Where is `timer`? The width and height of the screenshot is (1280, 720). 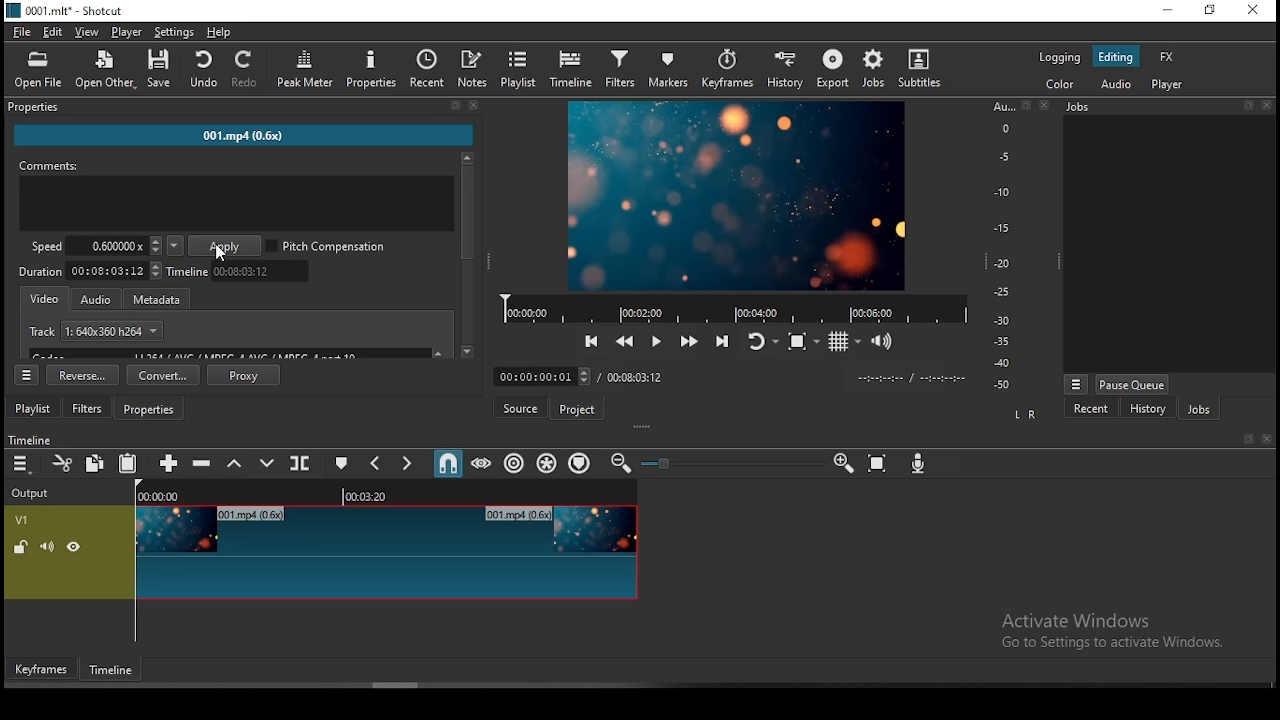
timer is located at coordinates (910, 378).